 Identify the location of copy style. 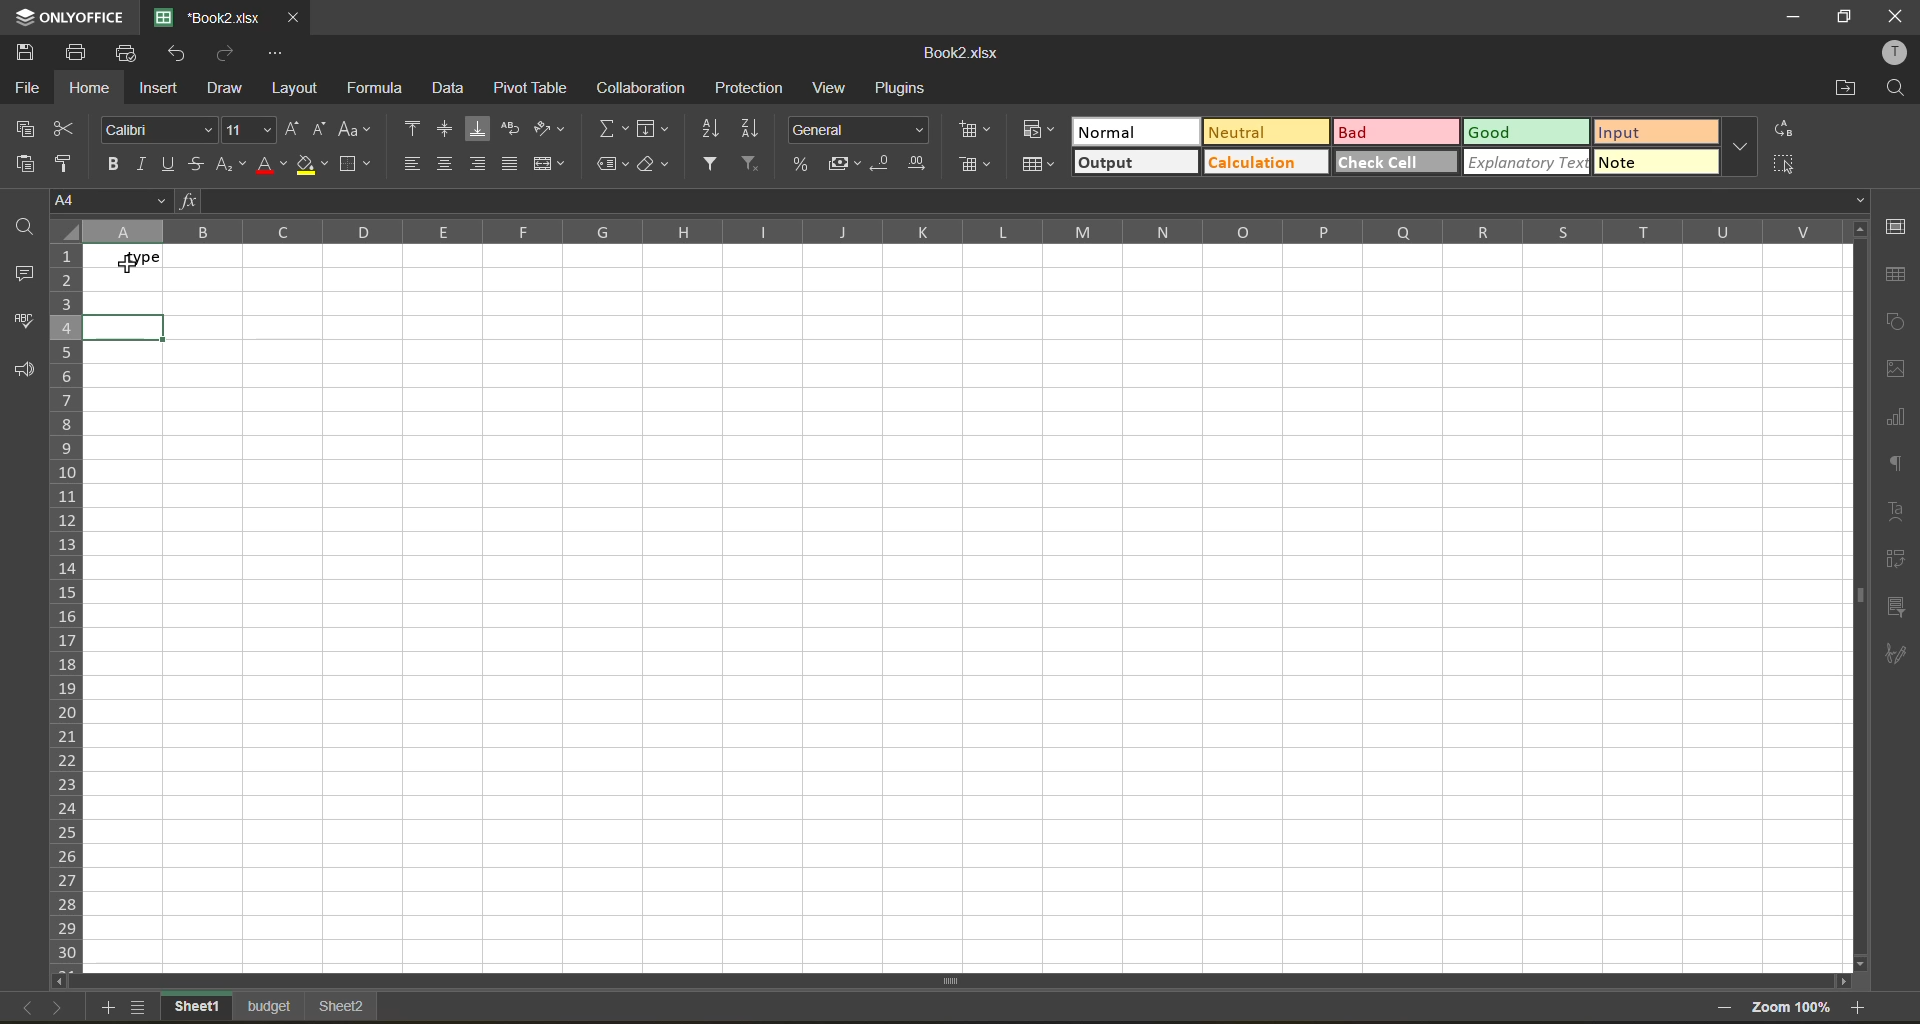
(66, 159).